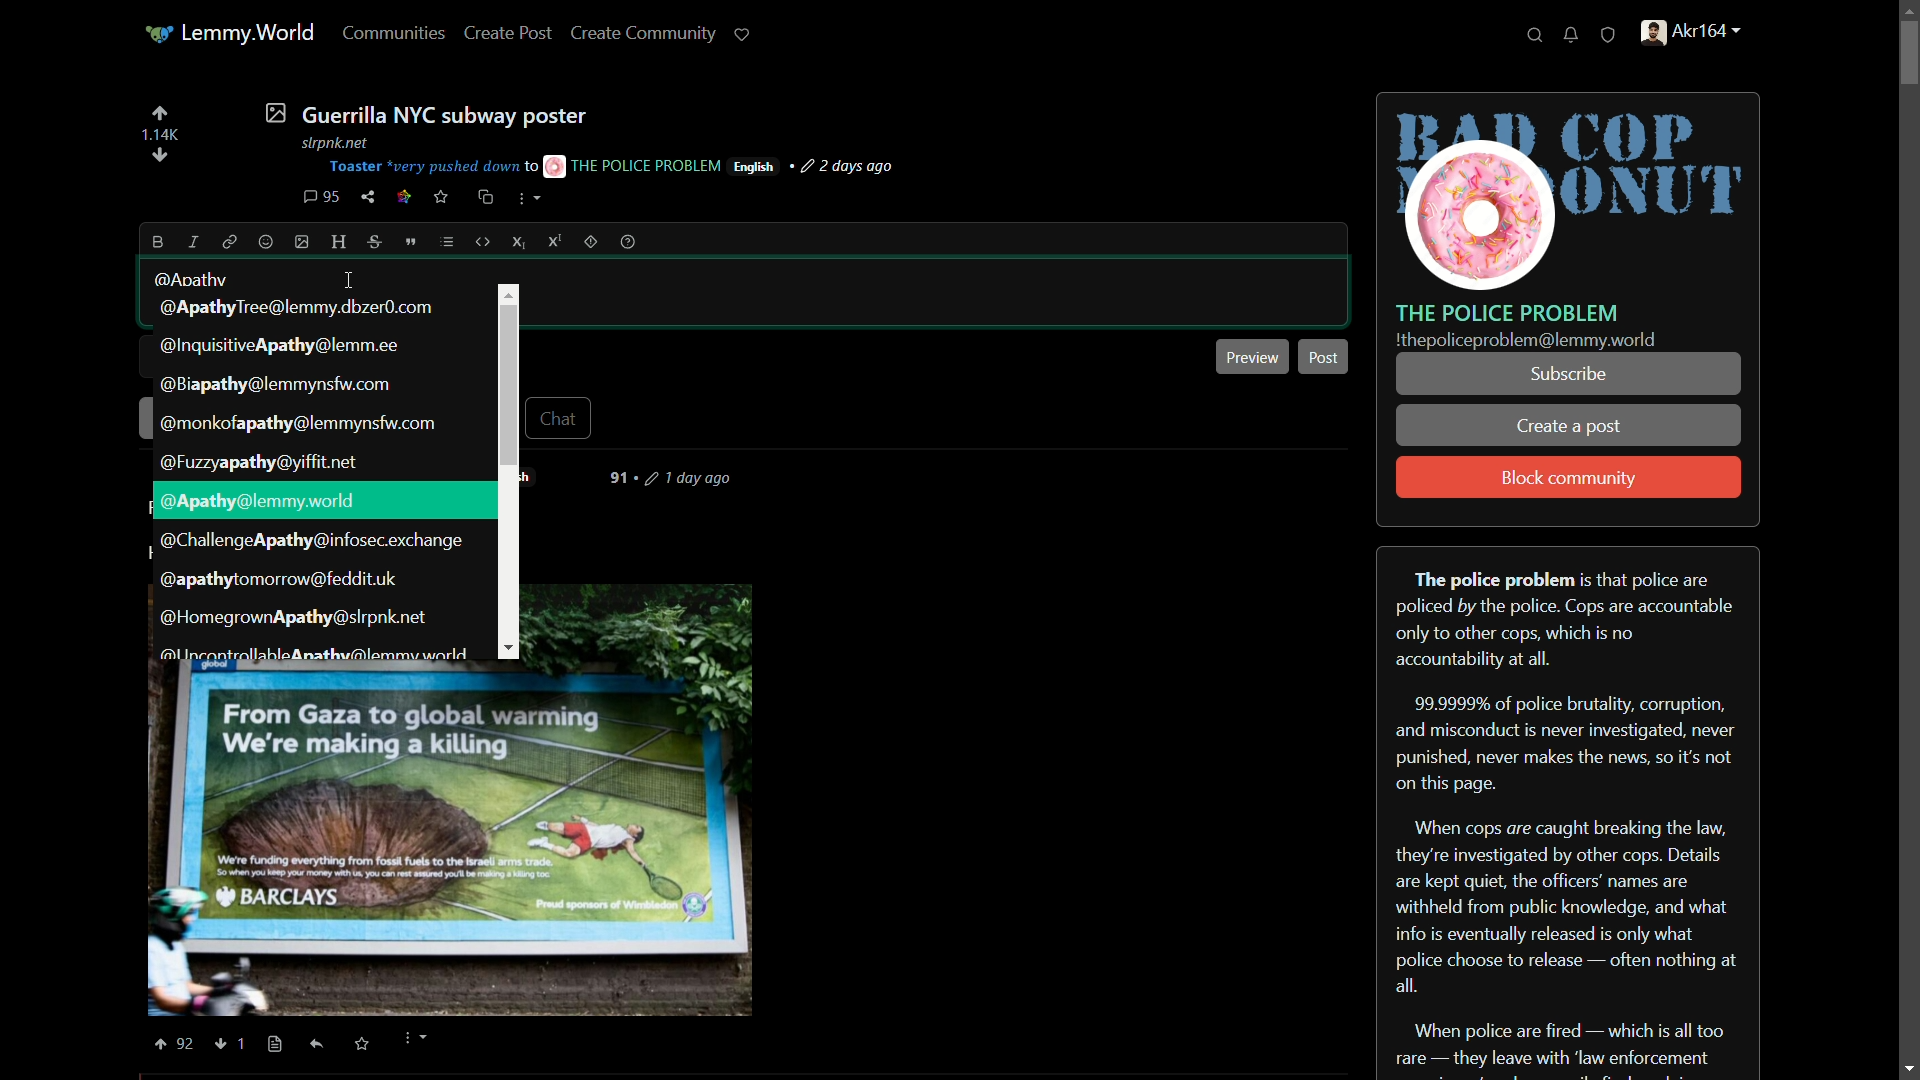 This screenshot has width=1920, height=1080. I want to click on @Apathy, so click(193, 279).